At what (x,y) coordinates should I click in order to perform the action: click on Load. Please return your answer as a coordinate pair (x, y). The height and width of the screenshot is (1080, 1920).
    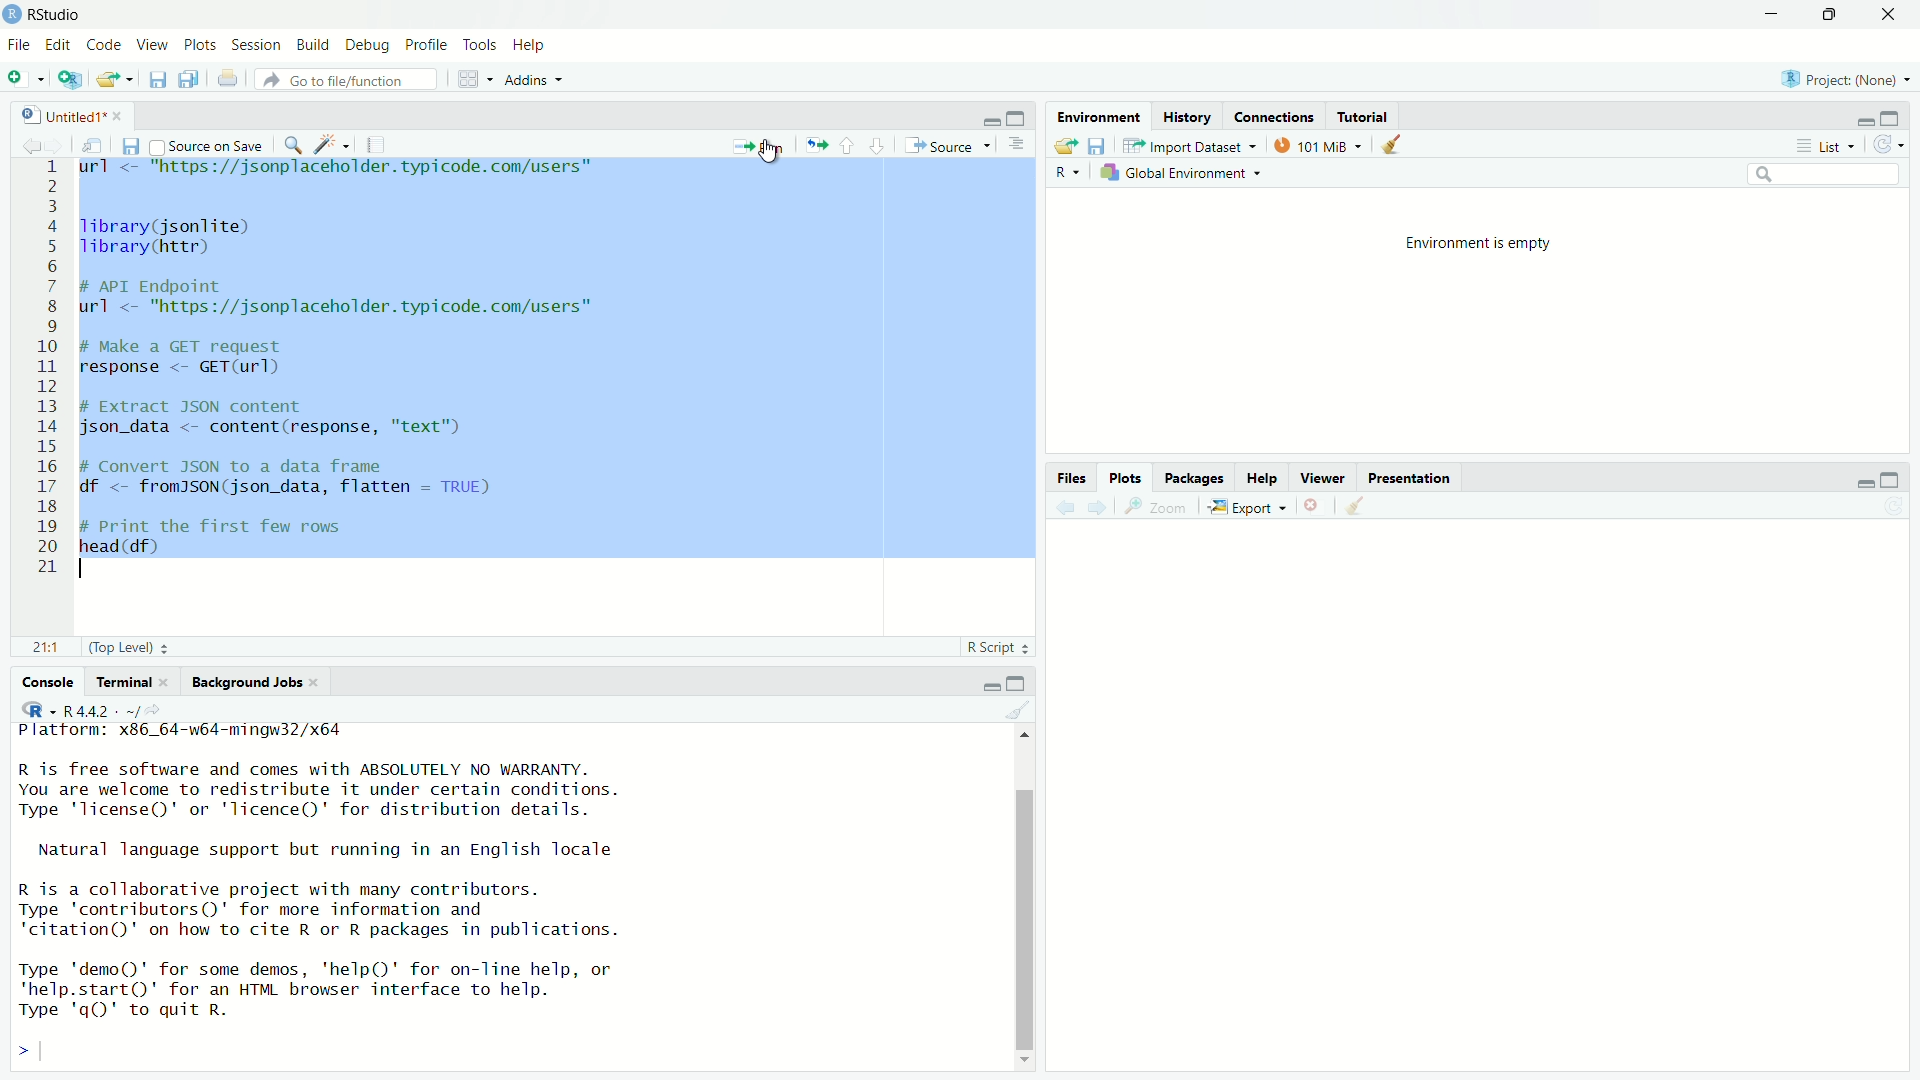
    Looking at the image, I should click on (1065, 146).